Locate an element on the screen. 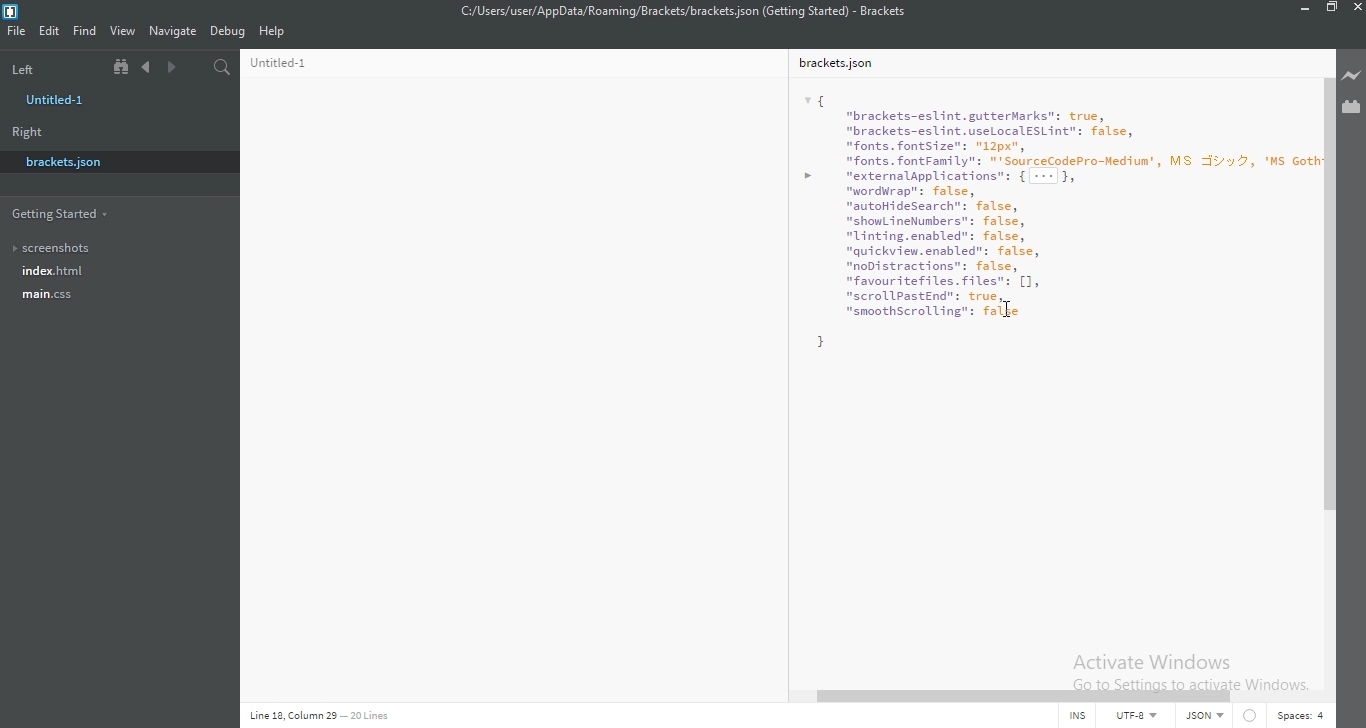  Find is located at coordinates (87, 30).